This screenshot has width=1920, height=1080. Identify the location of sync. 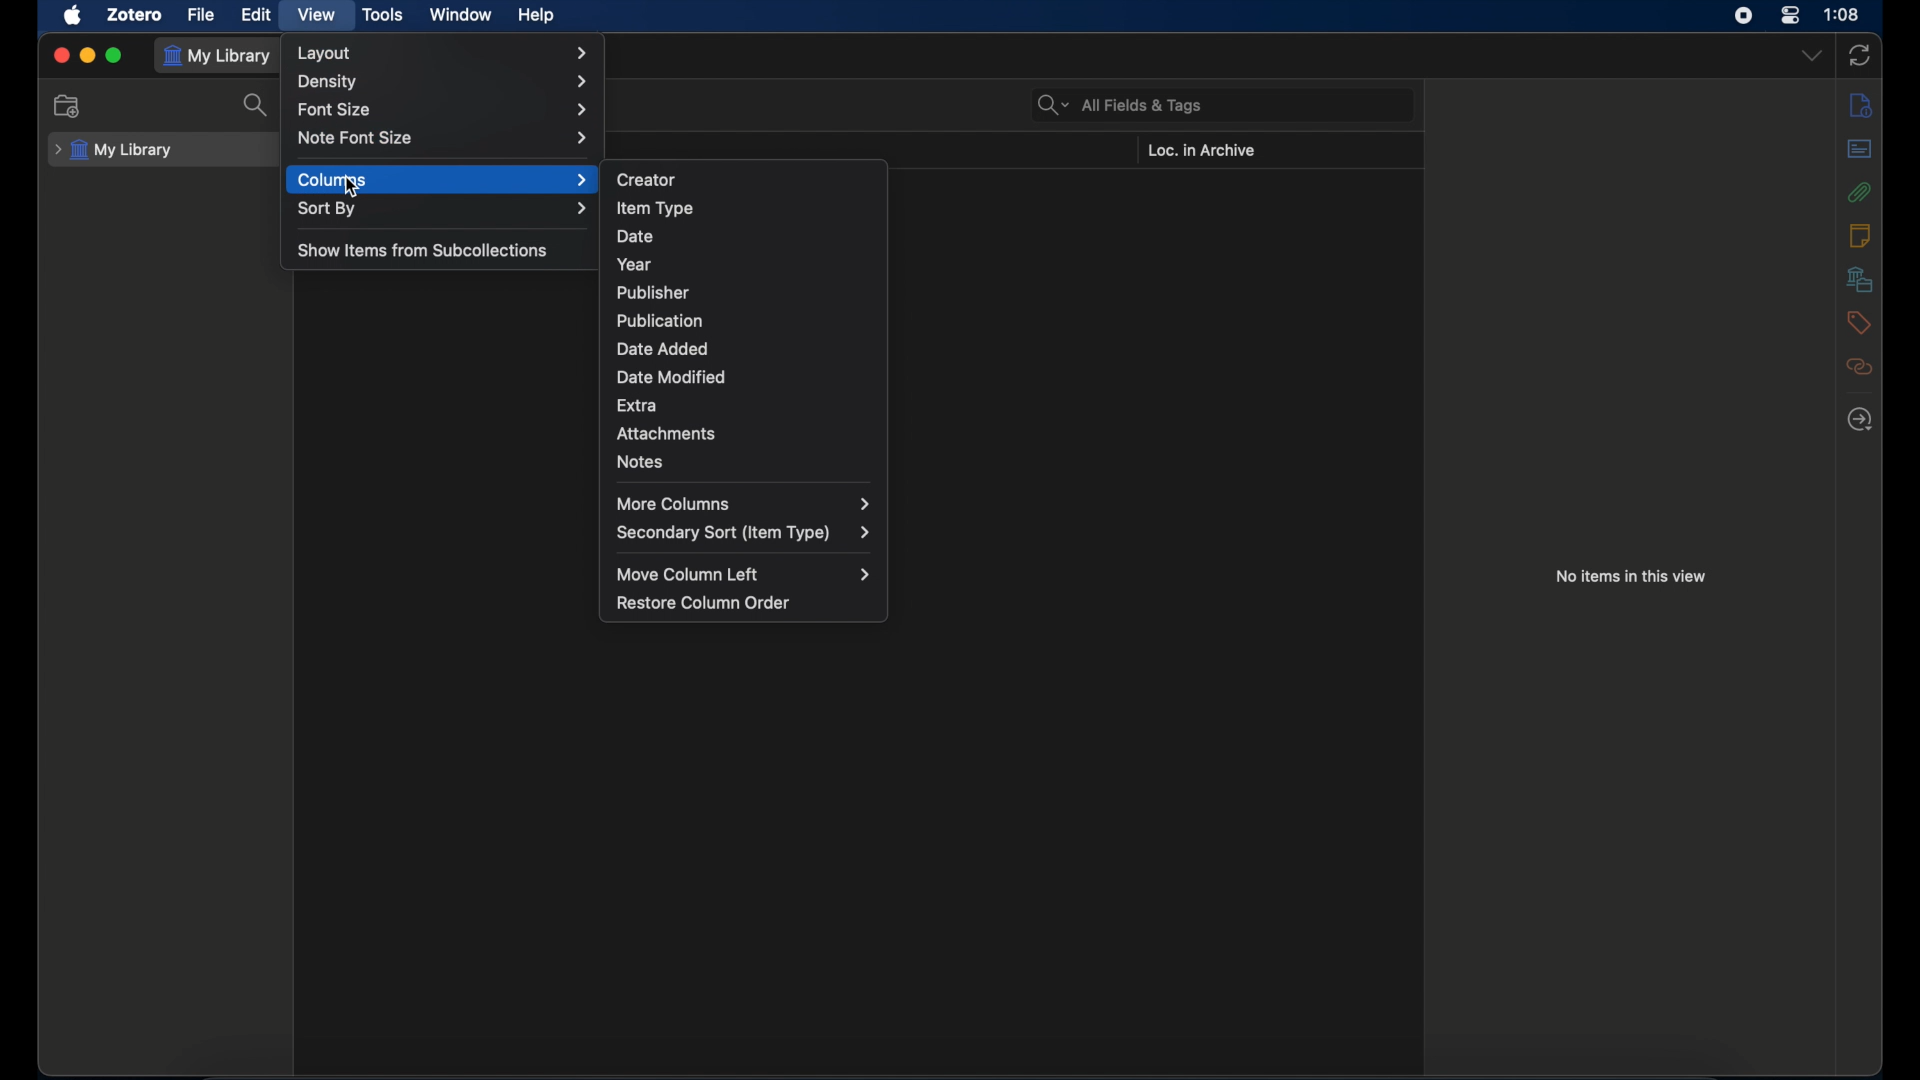
(1861, 55).